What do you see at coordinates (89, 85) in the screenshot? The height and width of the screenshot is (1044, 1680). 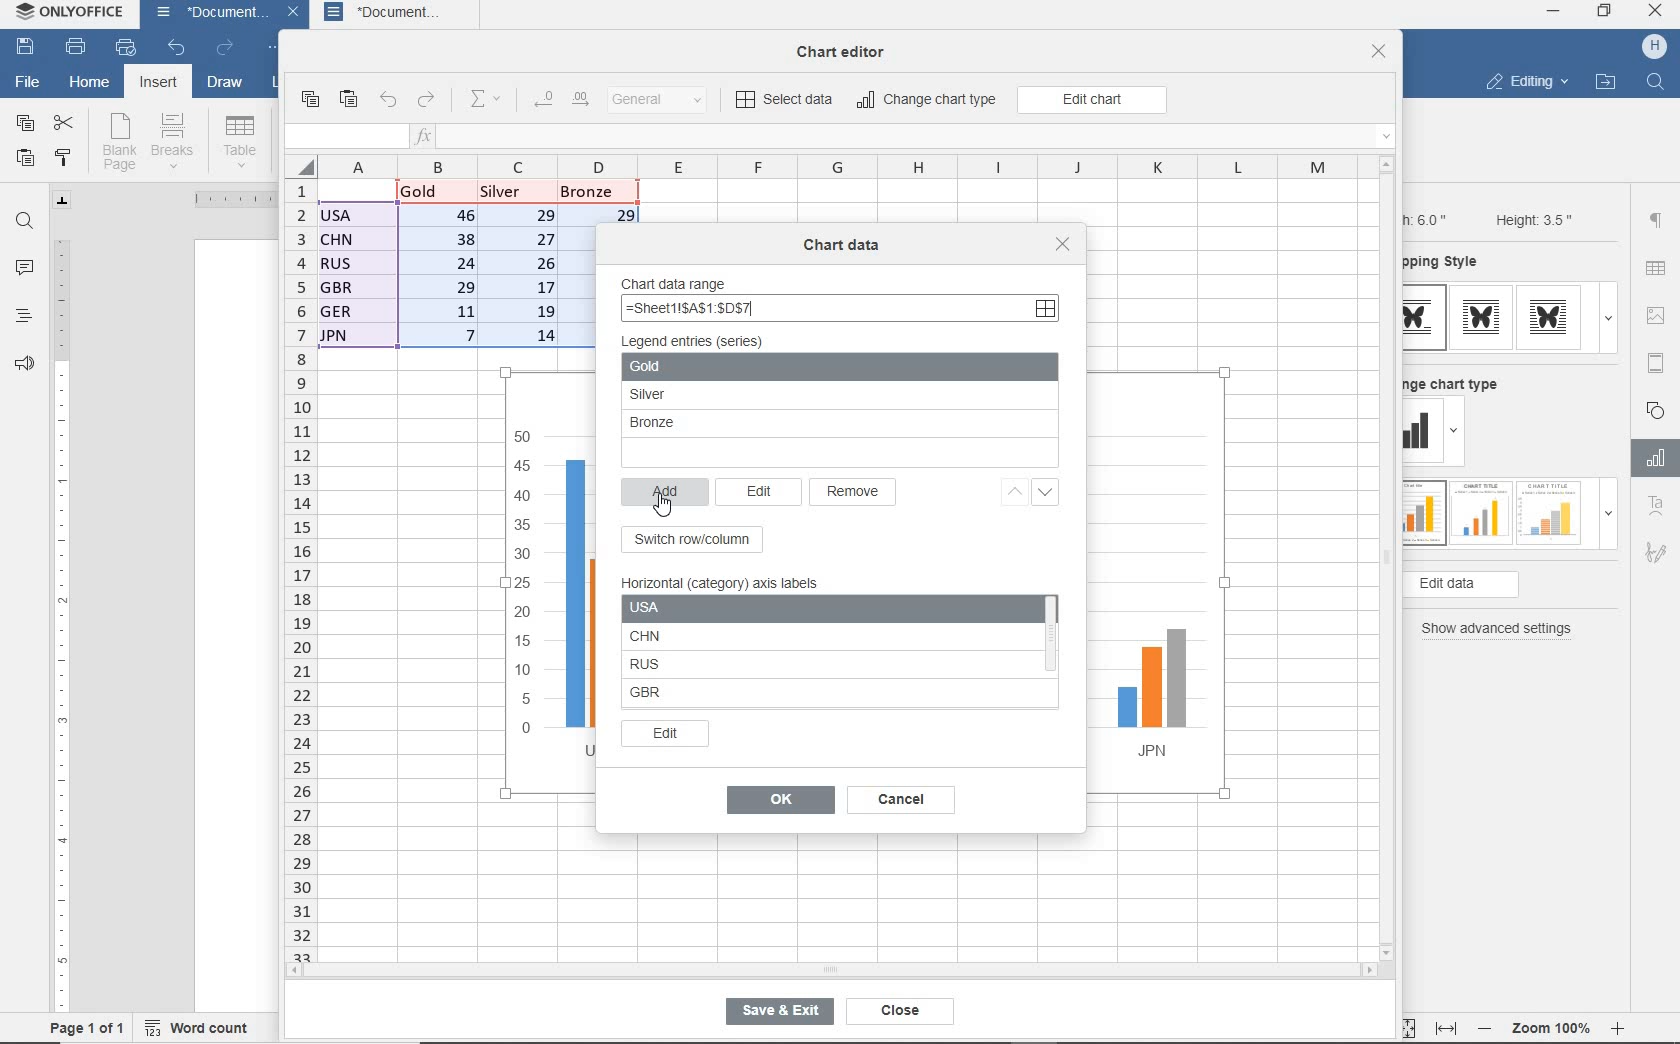 I see `home` at bounding box center [89, 85].